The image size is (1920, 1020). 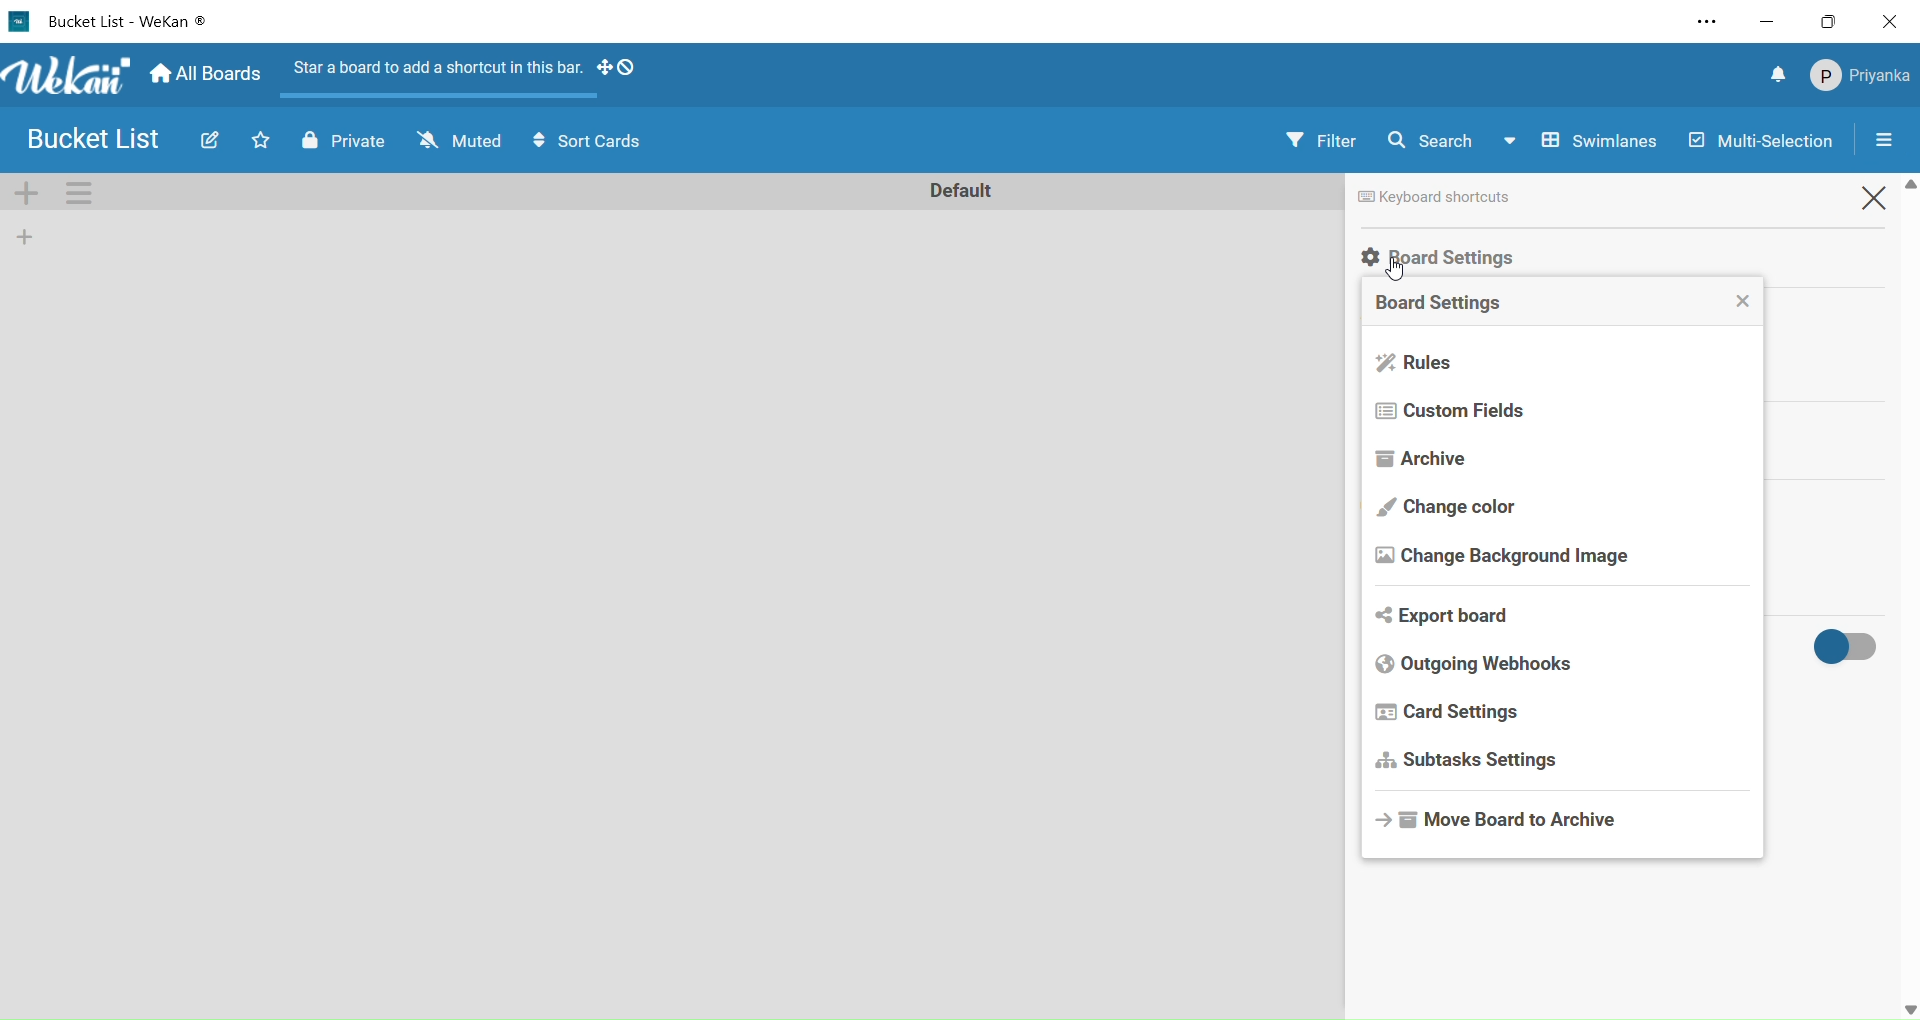 What do you see at coordinates (1564, 618) in the screenshot?
I see `export board` at bounding box center [1564, 618].